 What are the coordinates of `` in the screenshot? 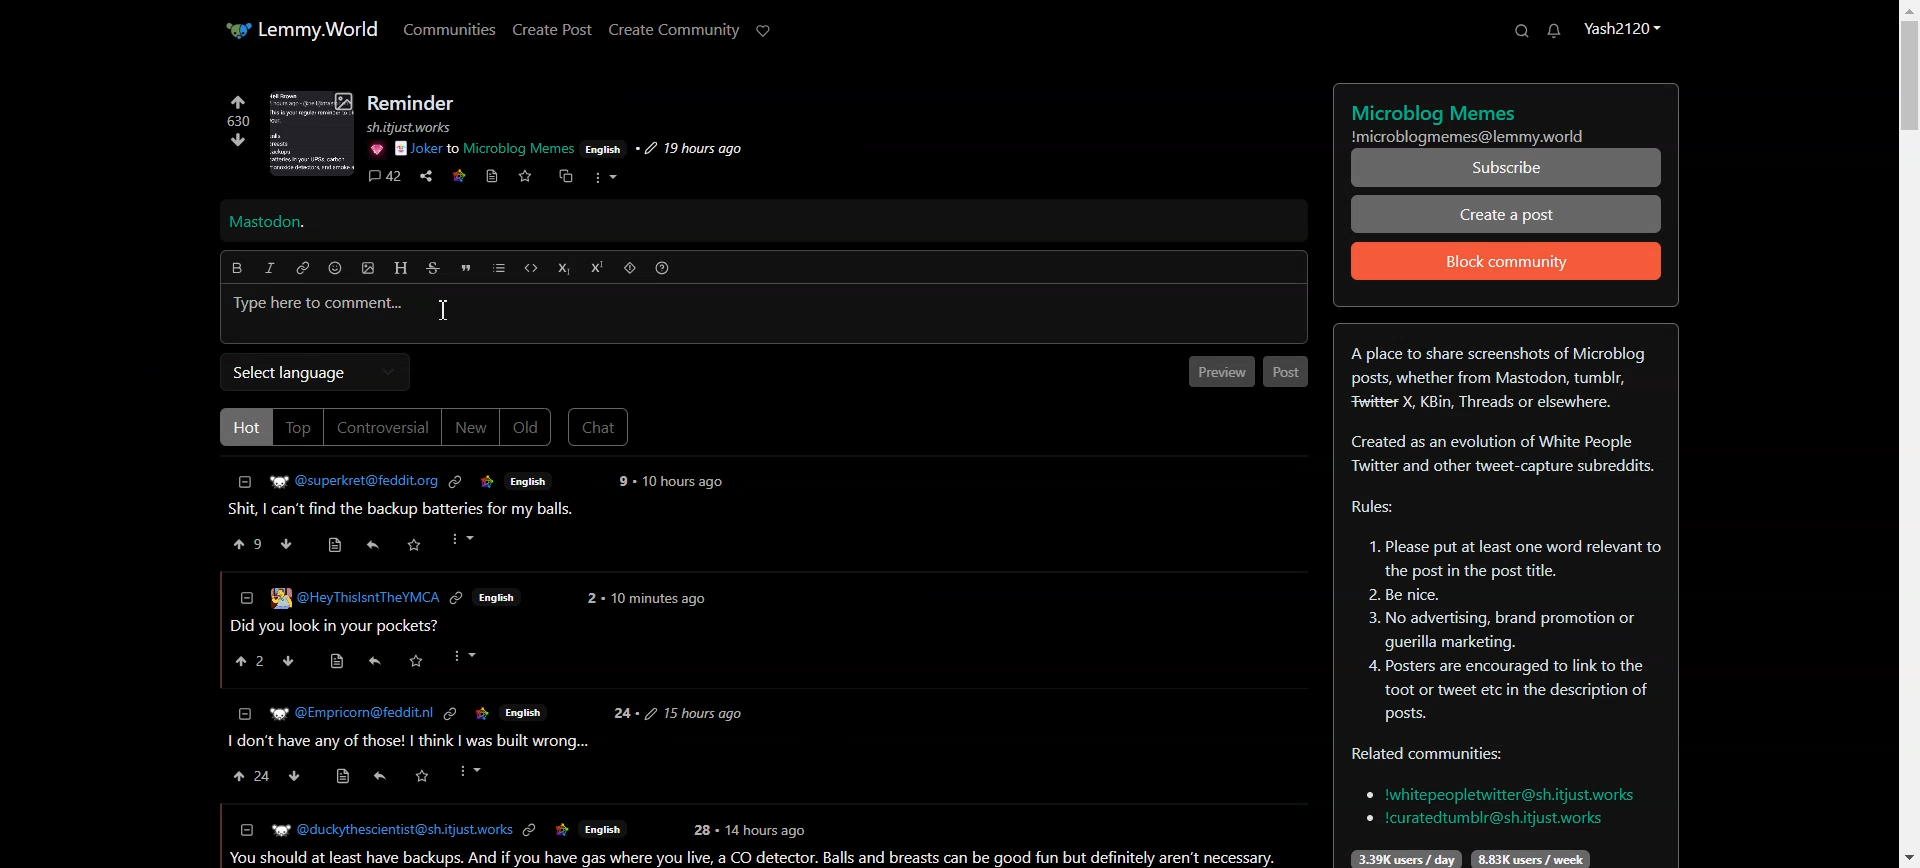 It's located at (604, 148).